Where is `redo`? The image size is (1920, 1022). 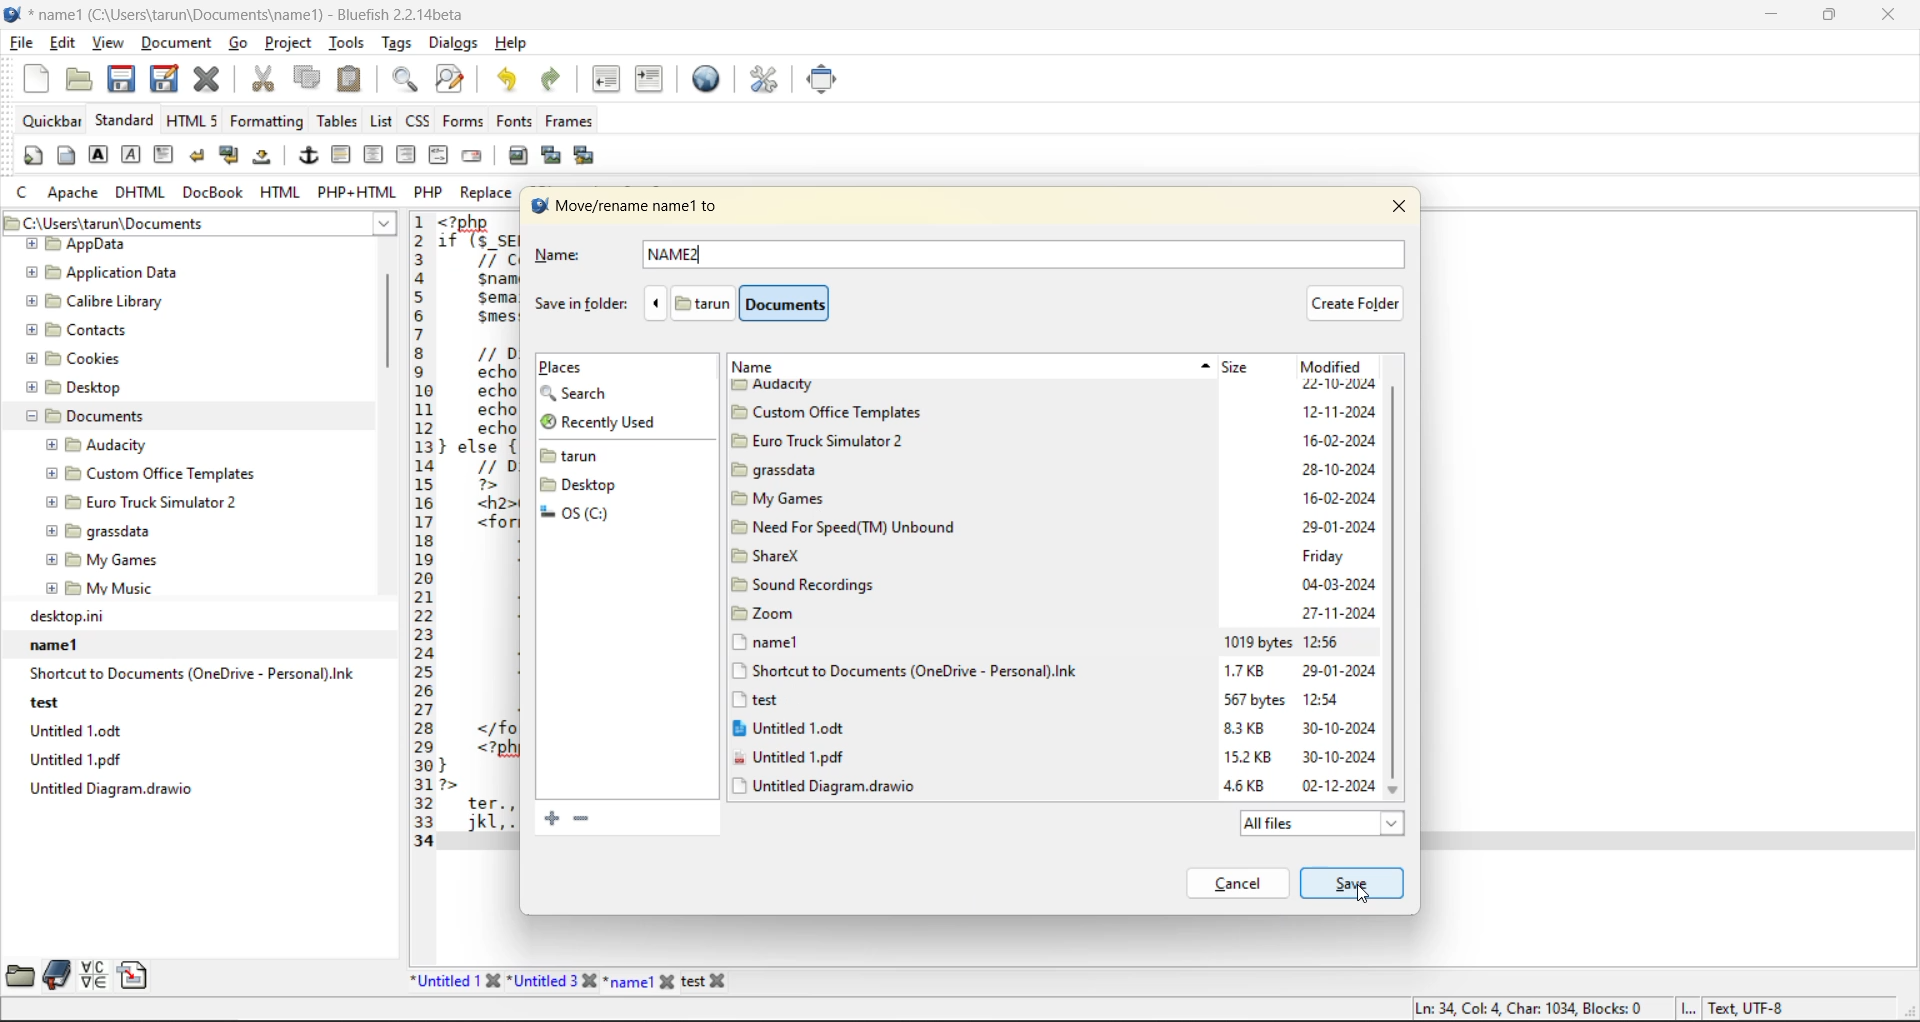 redo is located at coordinates (555, 79).